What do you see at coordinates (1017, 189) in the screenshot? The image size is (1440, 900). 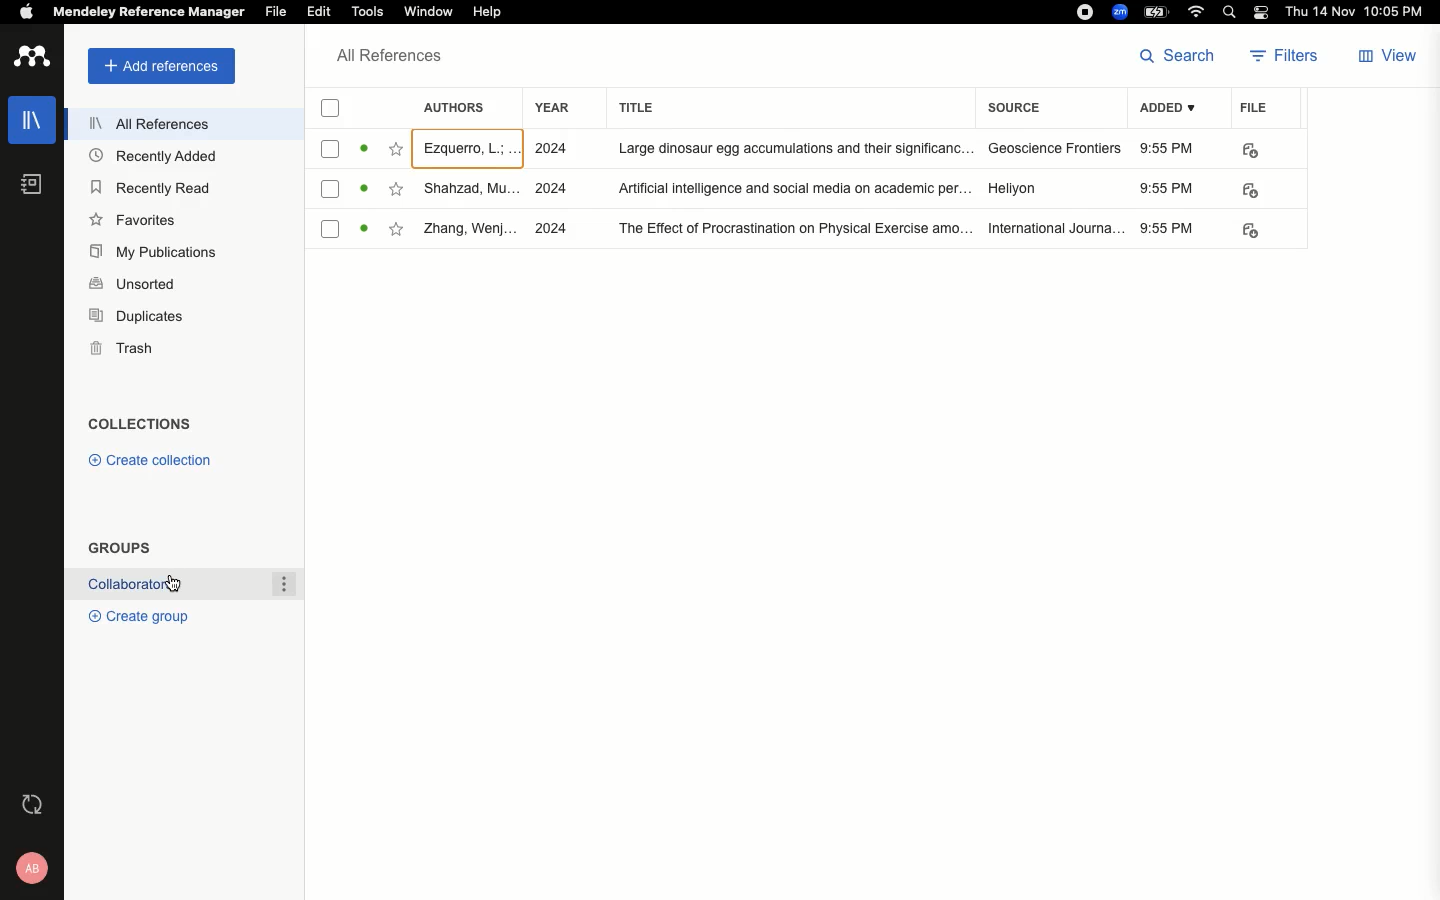 I see `Hellyon` at bounding box center [1017, 189].